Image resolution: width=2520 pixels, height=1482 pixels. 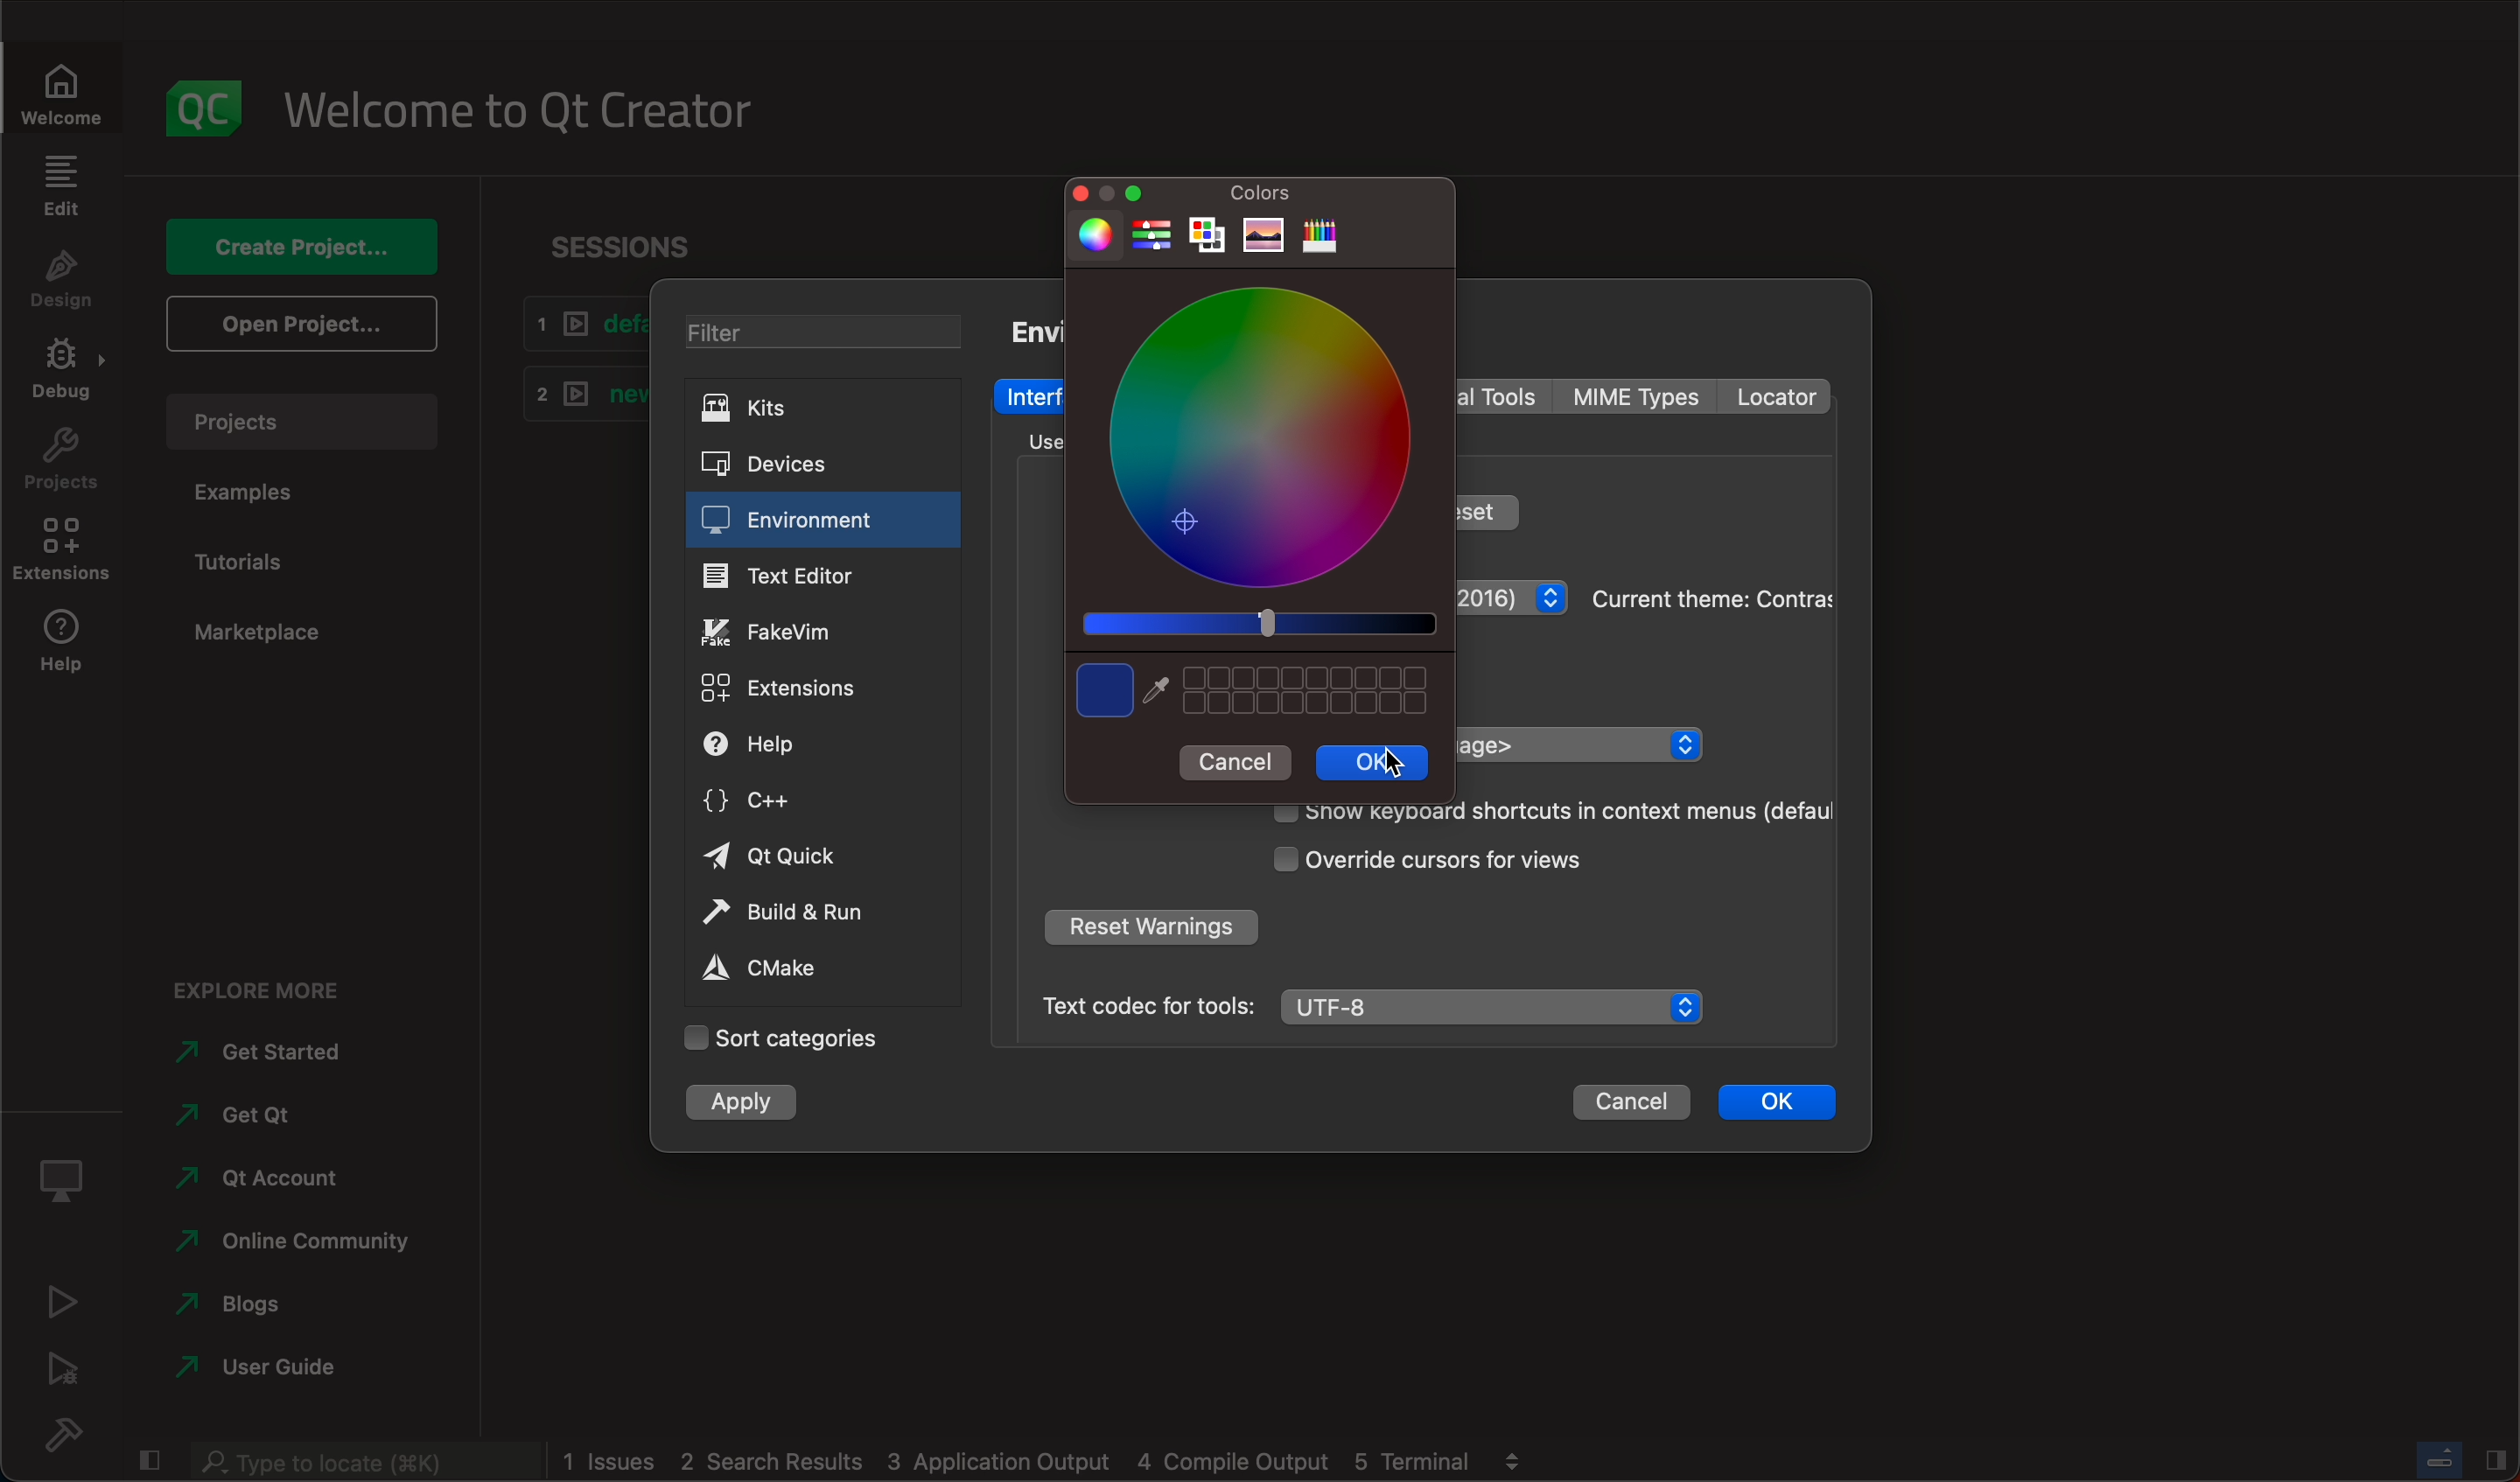 I want to click on filter, so click(x=815, y=329).